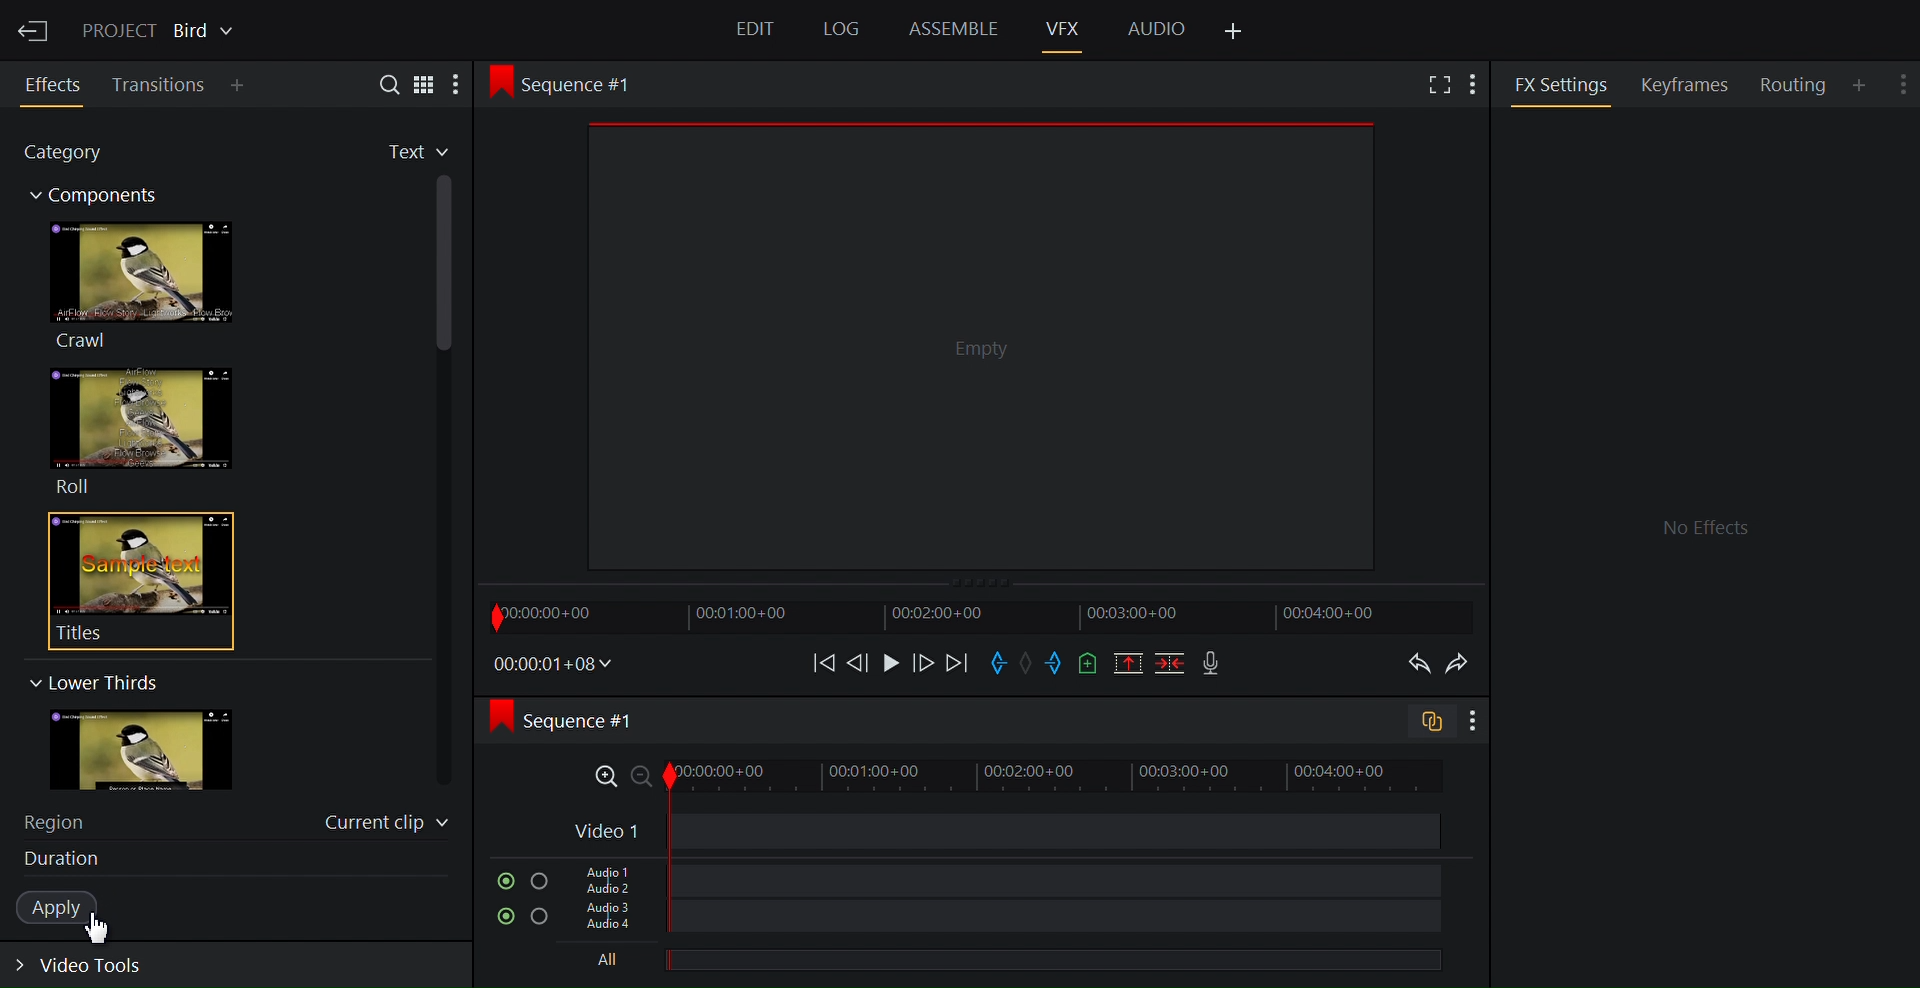 The image size is (1920, 988). Describe the element at coordinates (890, 662) in the screenshot. I see `Play` at that location.